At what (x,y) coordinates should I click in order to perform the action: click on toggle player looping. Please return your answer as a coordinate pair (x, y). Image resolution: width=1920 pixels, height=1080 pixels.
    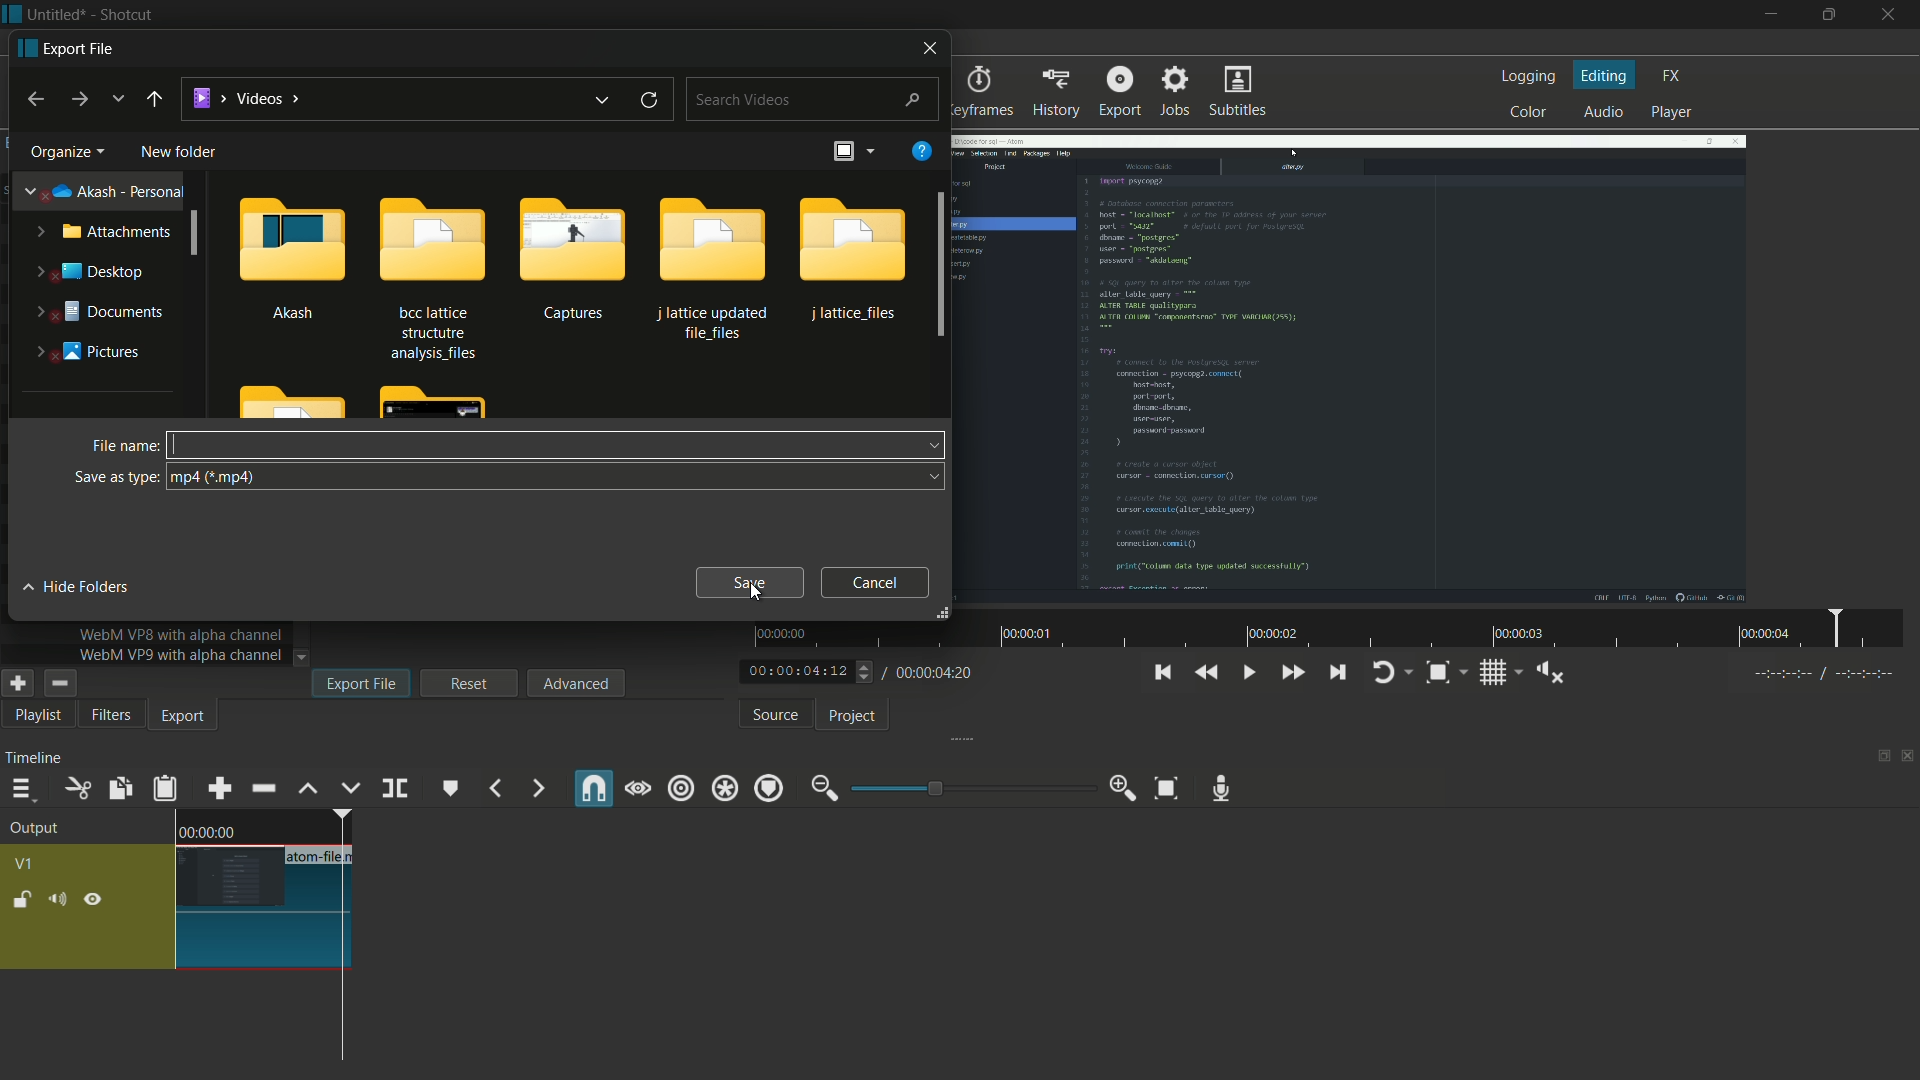
    Looking at the image, I should click on (1383, 674).